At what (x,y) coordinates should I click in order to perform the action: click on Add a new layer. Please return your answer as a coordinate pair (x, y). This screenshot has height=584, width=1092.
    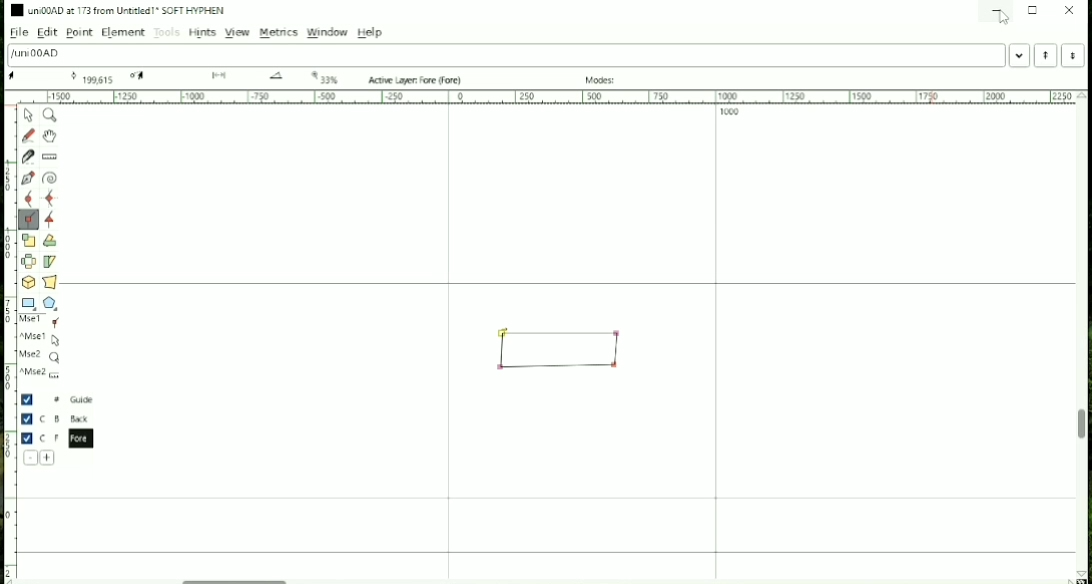
    Looking at the image, I should click on (48, 458).